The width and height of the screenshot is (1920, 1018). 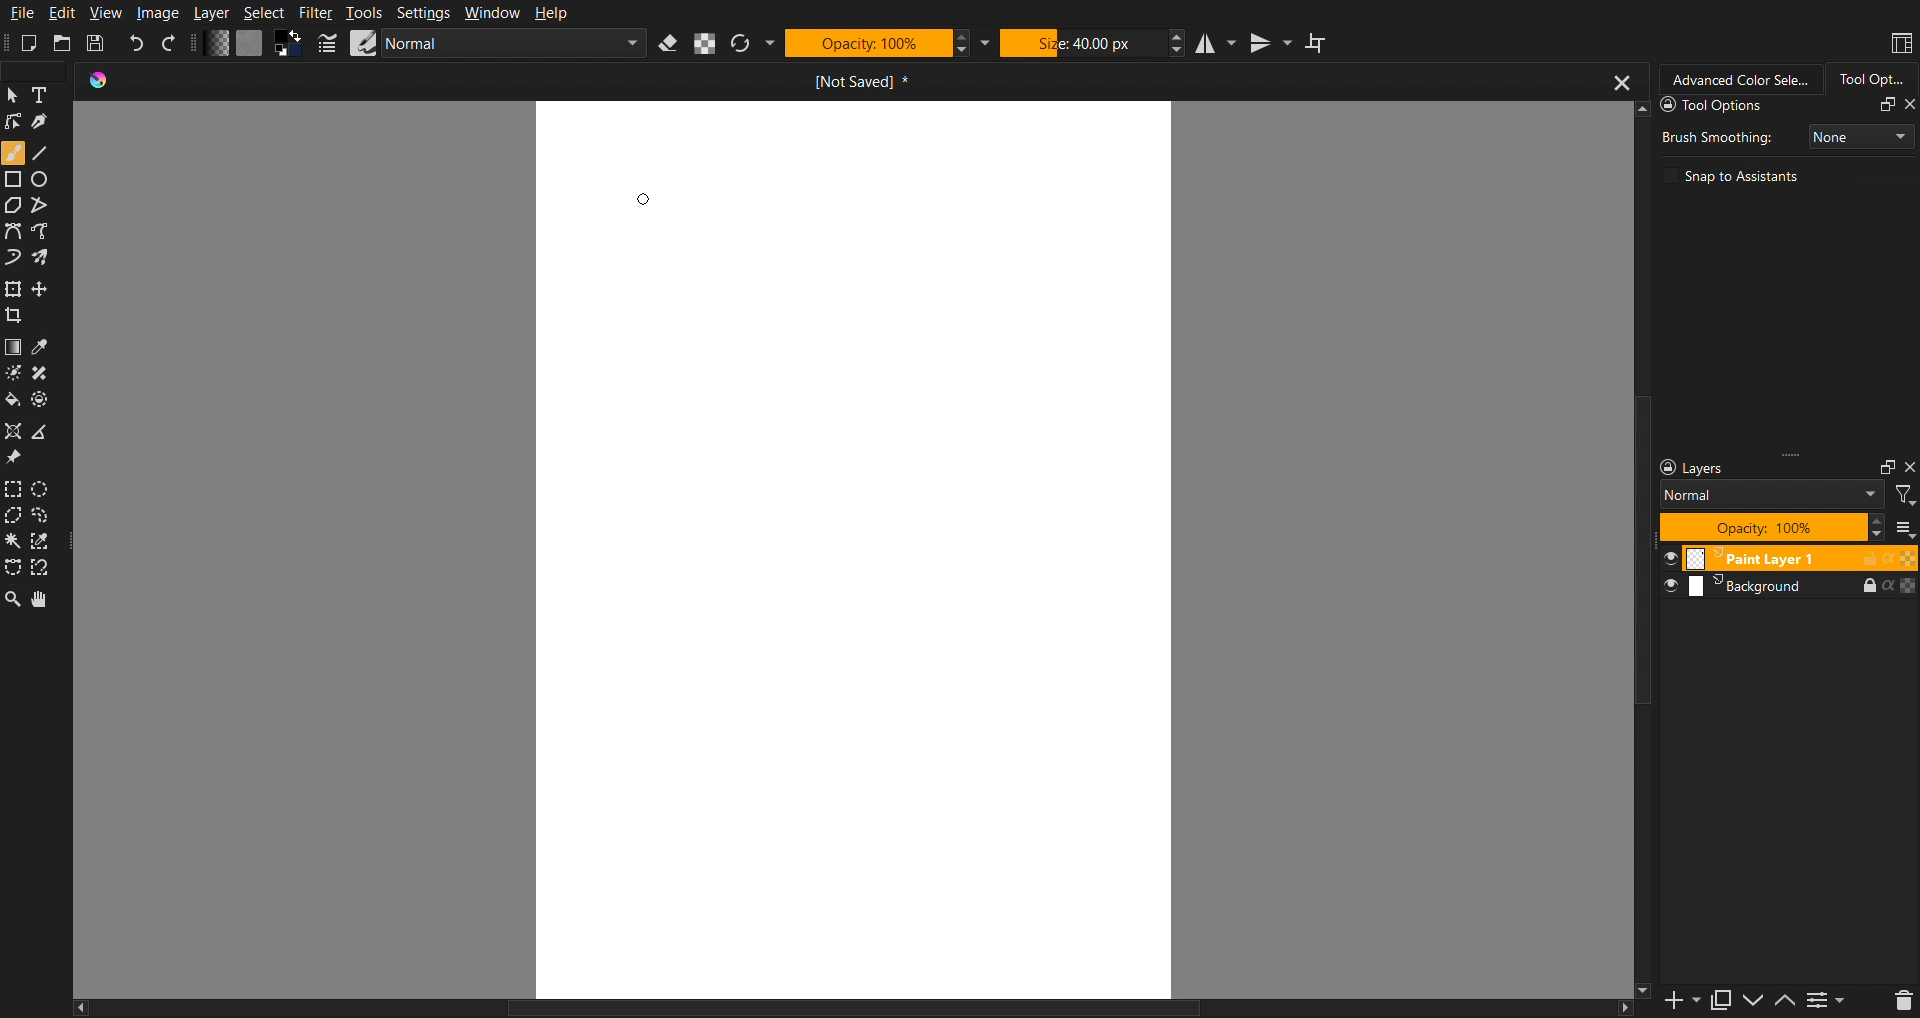 I want to click on Copy, so click(x=1723, y=1001).